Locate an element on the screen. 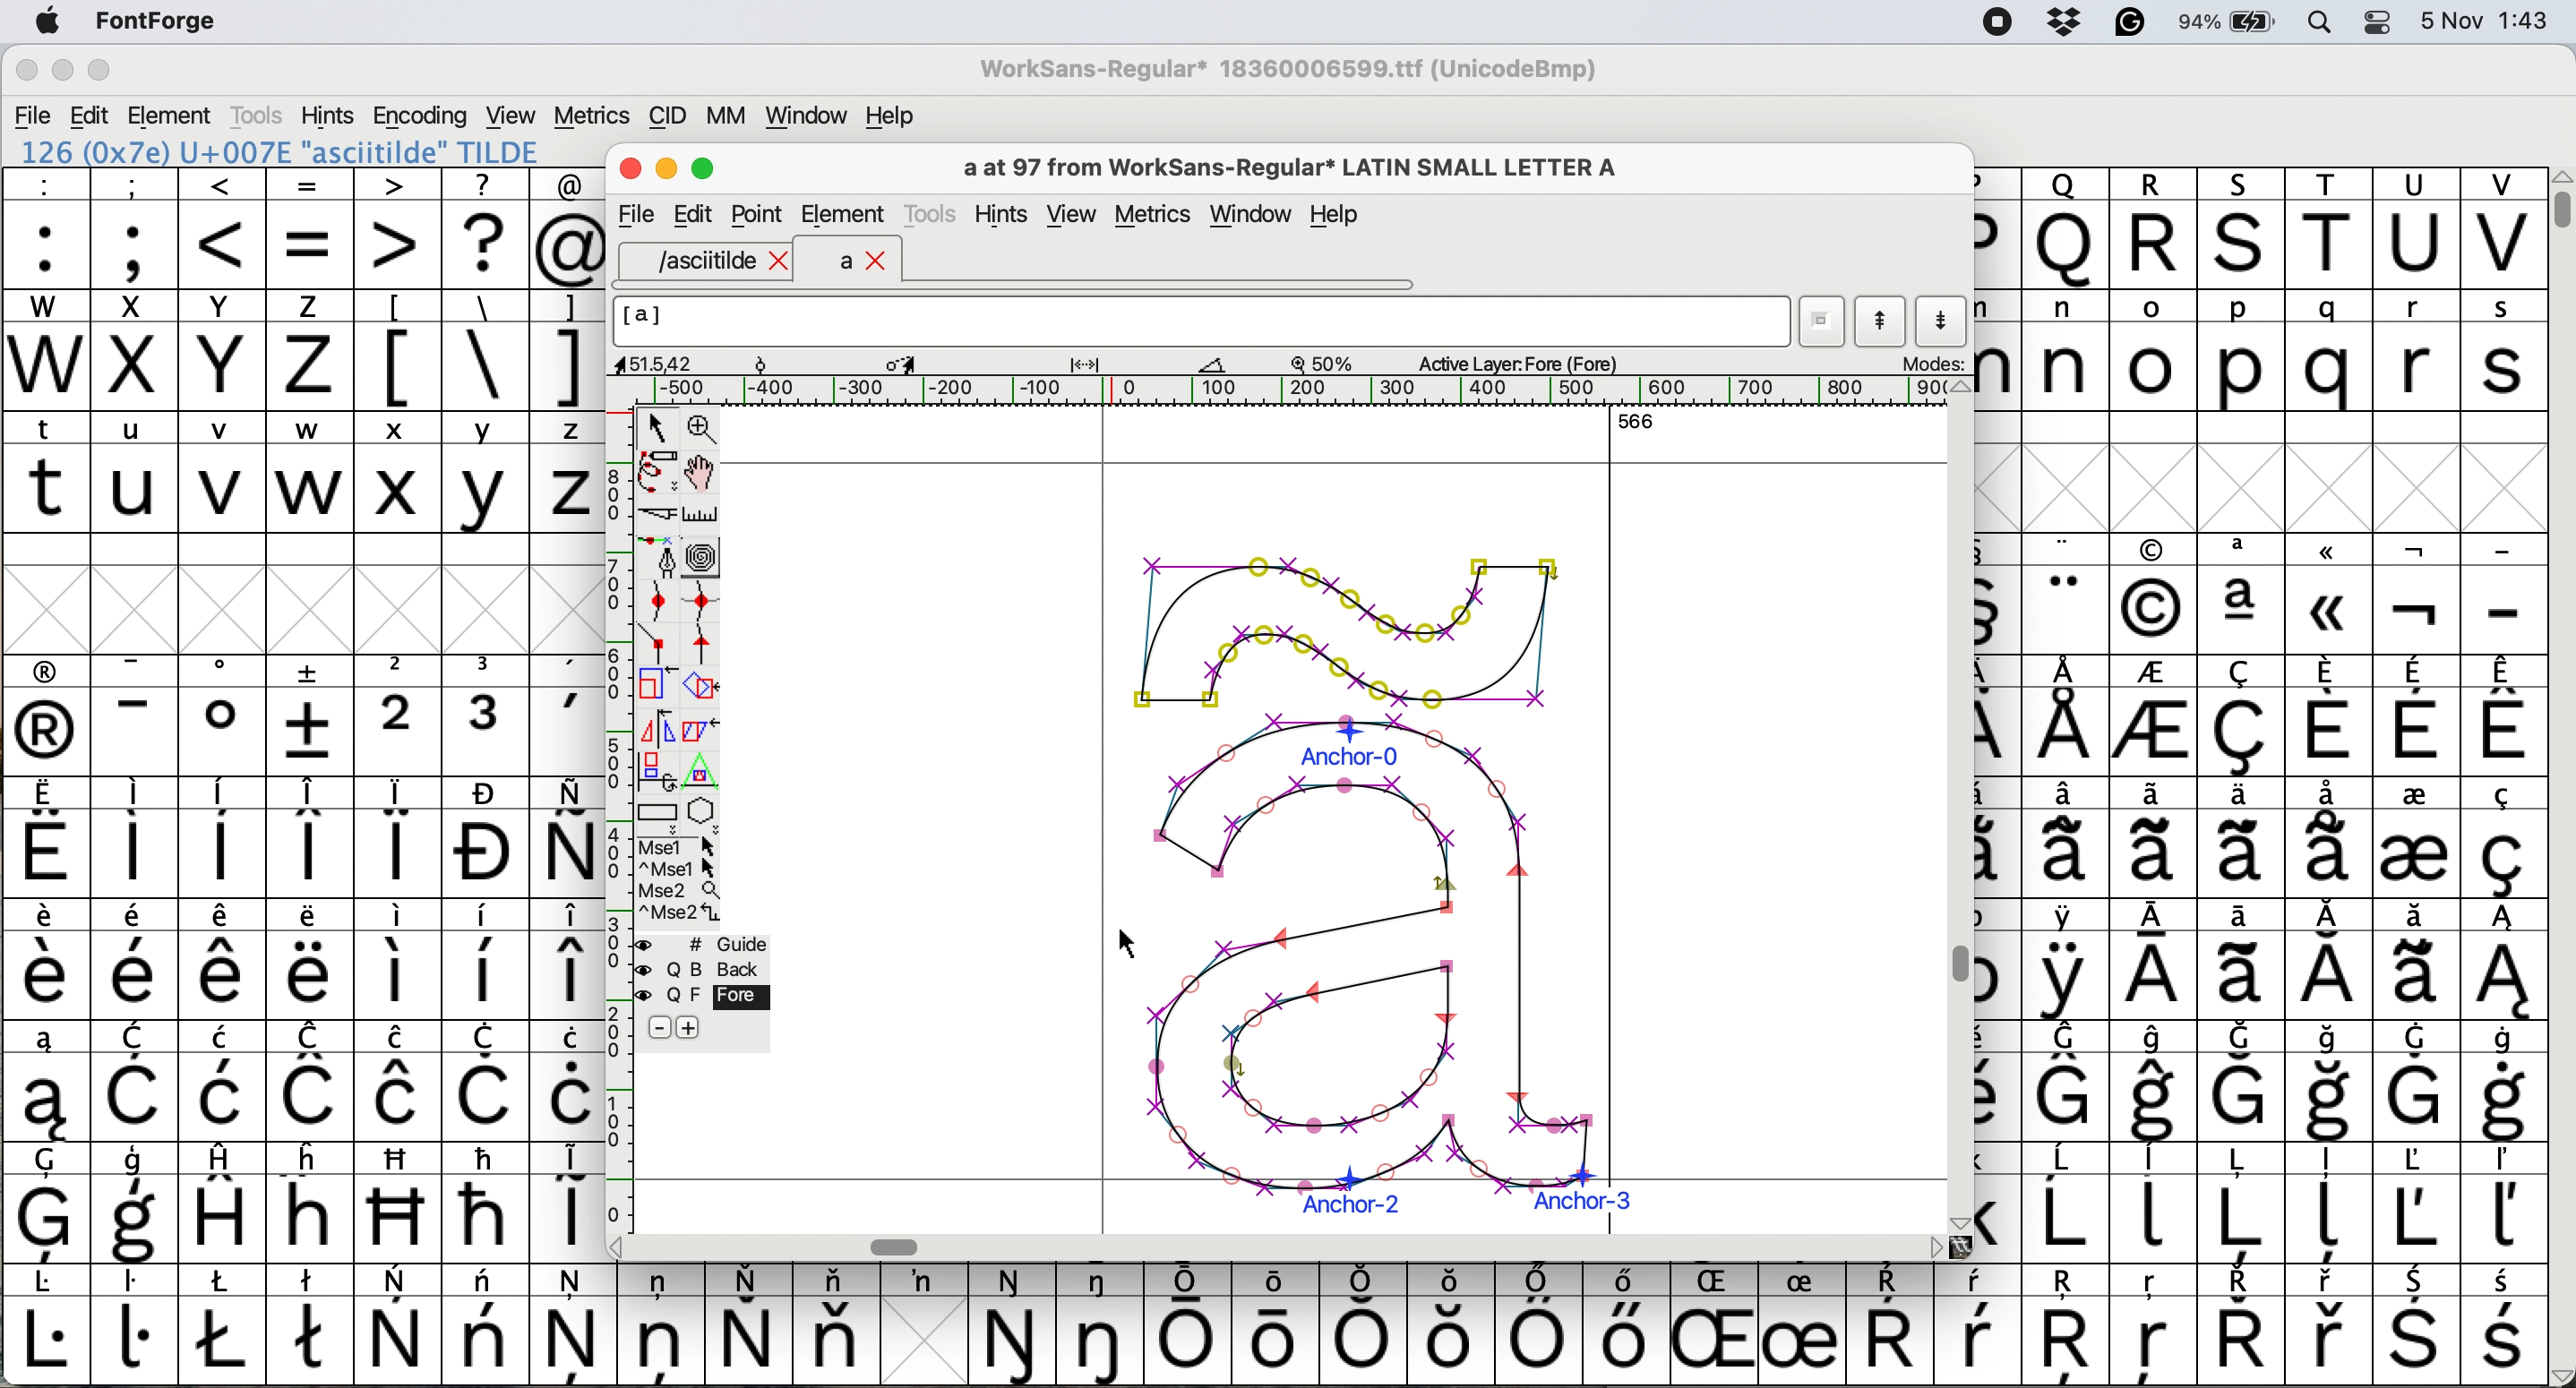 This screenshot has width=2576, height=1388. Minimise is located at coordinates (669, 169).